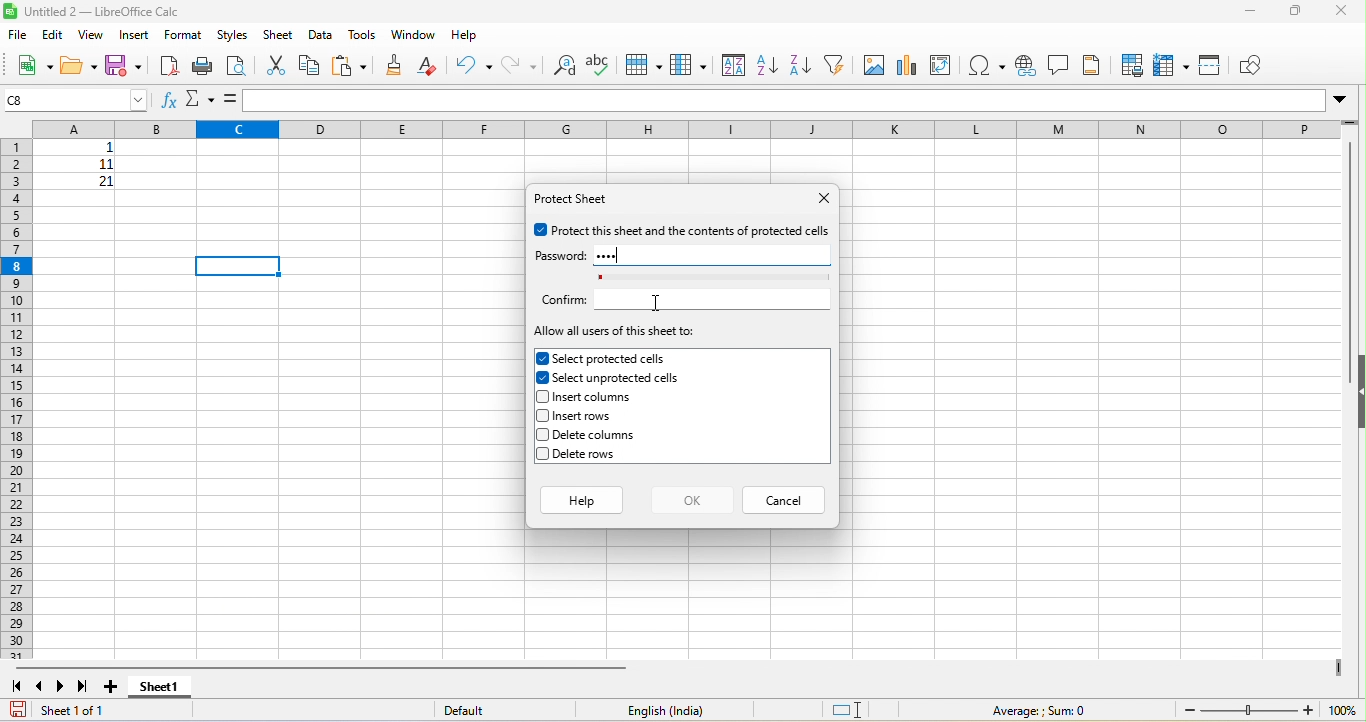  Describe the element at coordinates (1036, 710) in the screenshot. I see `formula` at that location.